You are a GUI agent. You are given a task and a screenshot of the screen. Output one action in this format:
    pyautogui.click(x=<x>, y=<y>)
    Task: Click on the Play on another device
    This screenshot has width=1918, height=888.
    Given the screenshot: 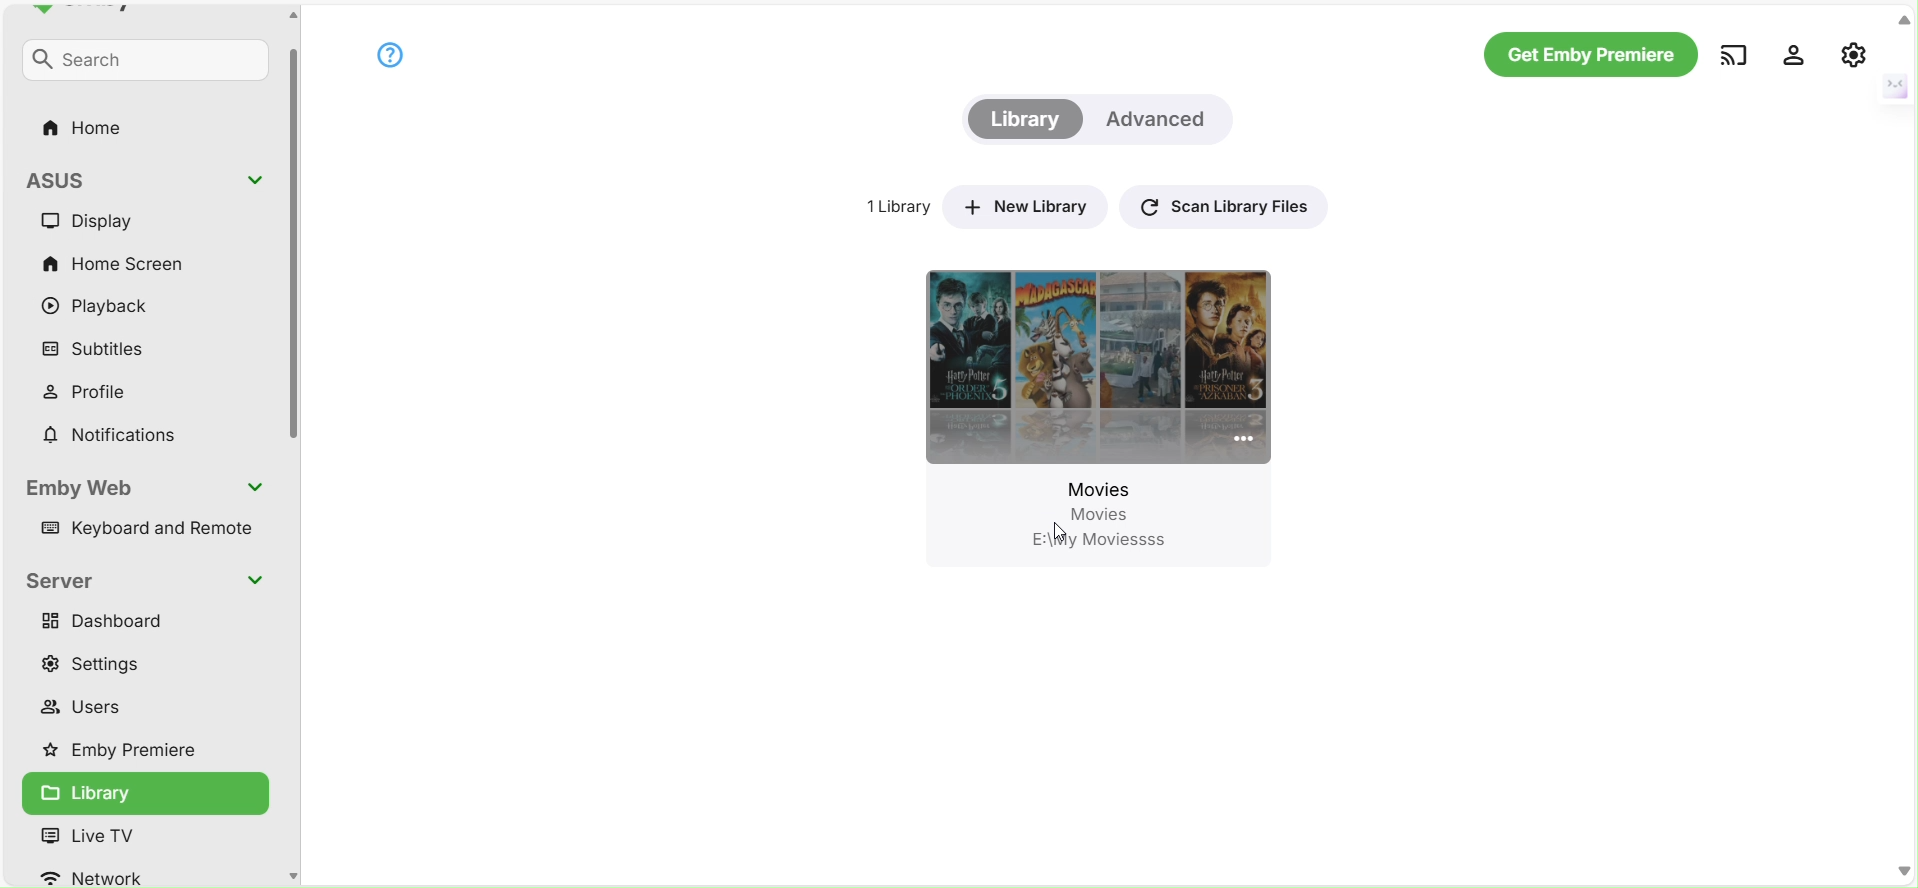 What is the action you would take?
    pyautogui.click(x=1733, y=54)
    